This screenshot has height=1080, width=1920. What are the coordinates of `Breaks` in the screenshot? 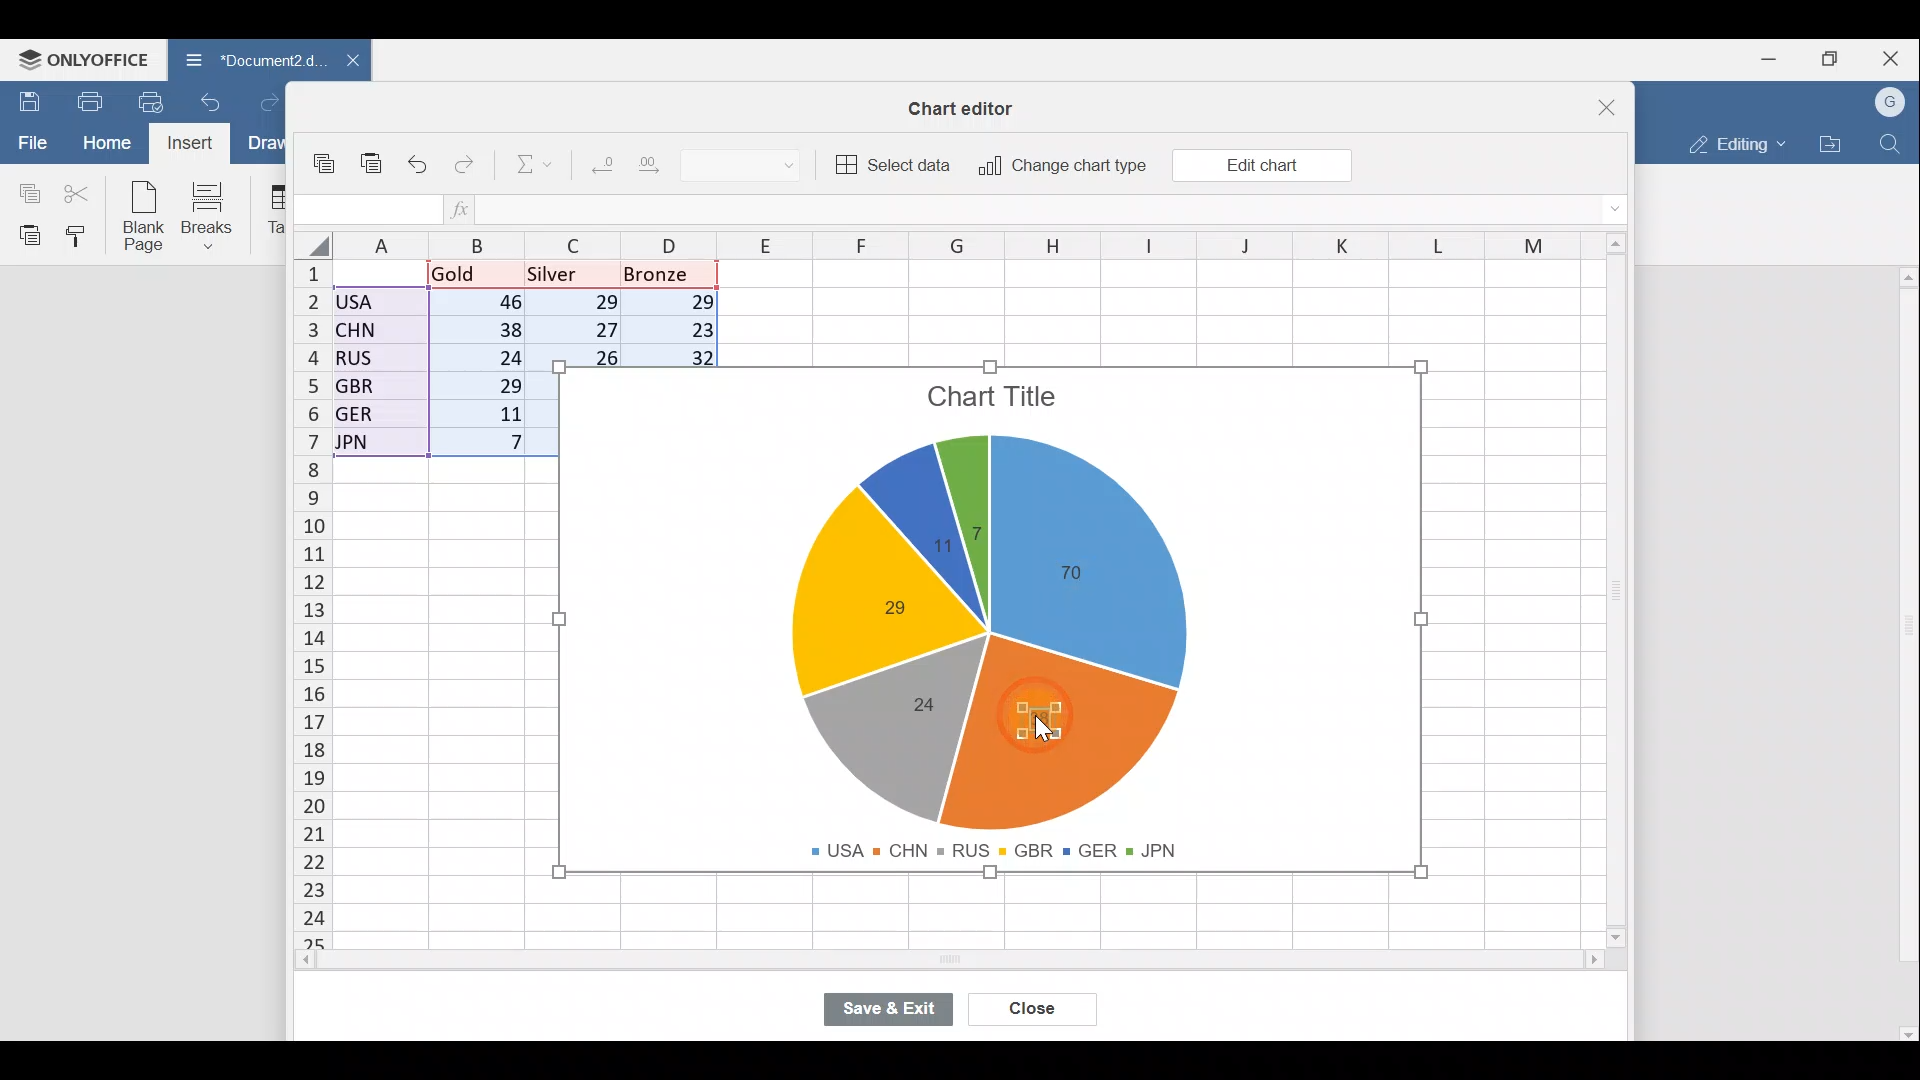 It's located at (211, 218).